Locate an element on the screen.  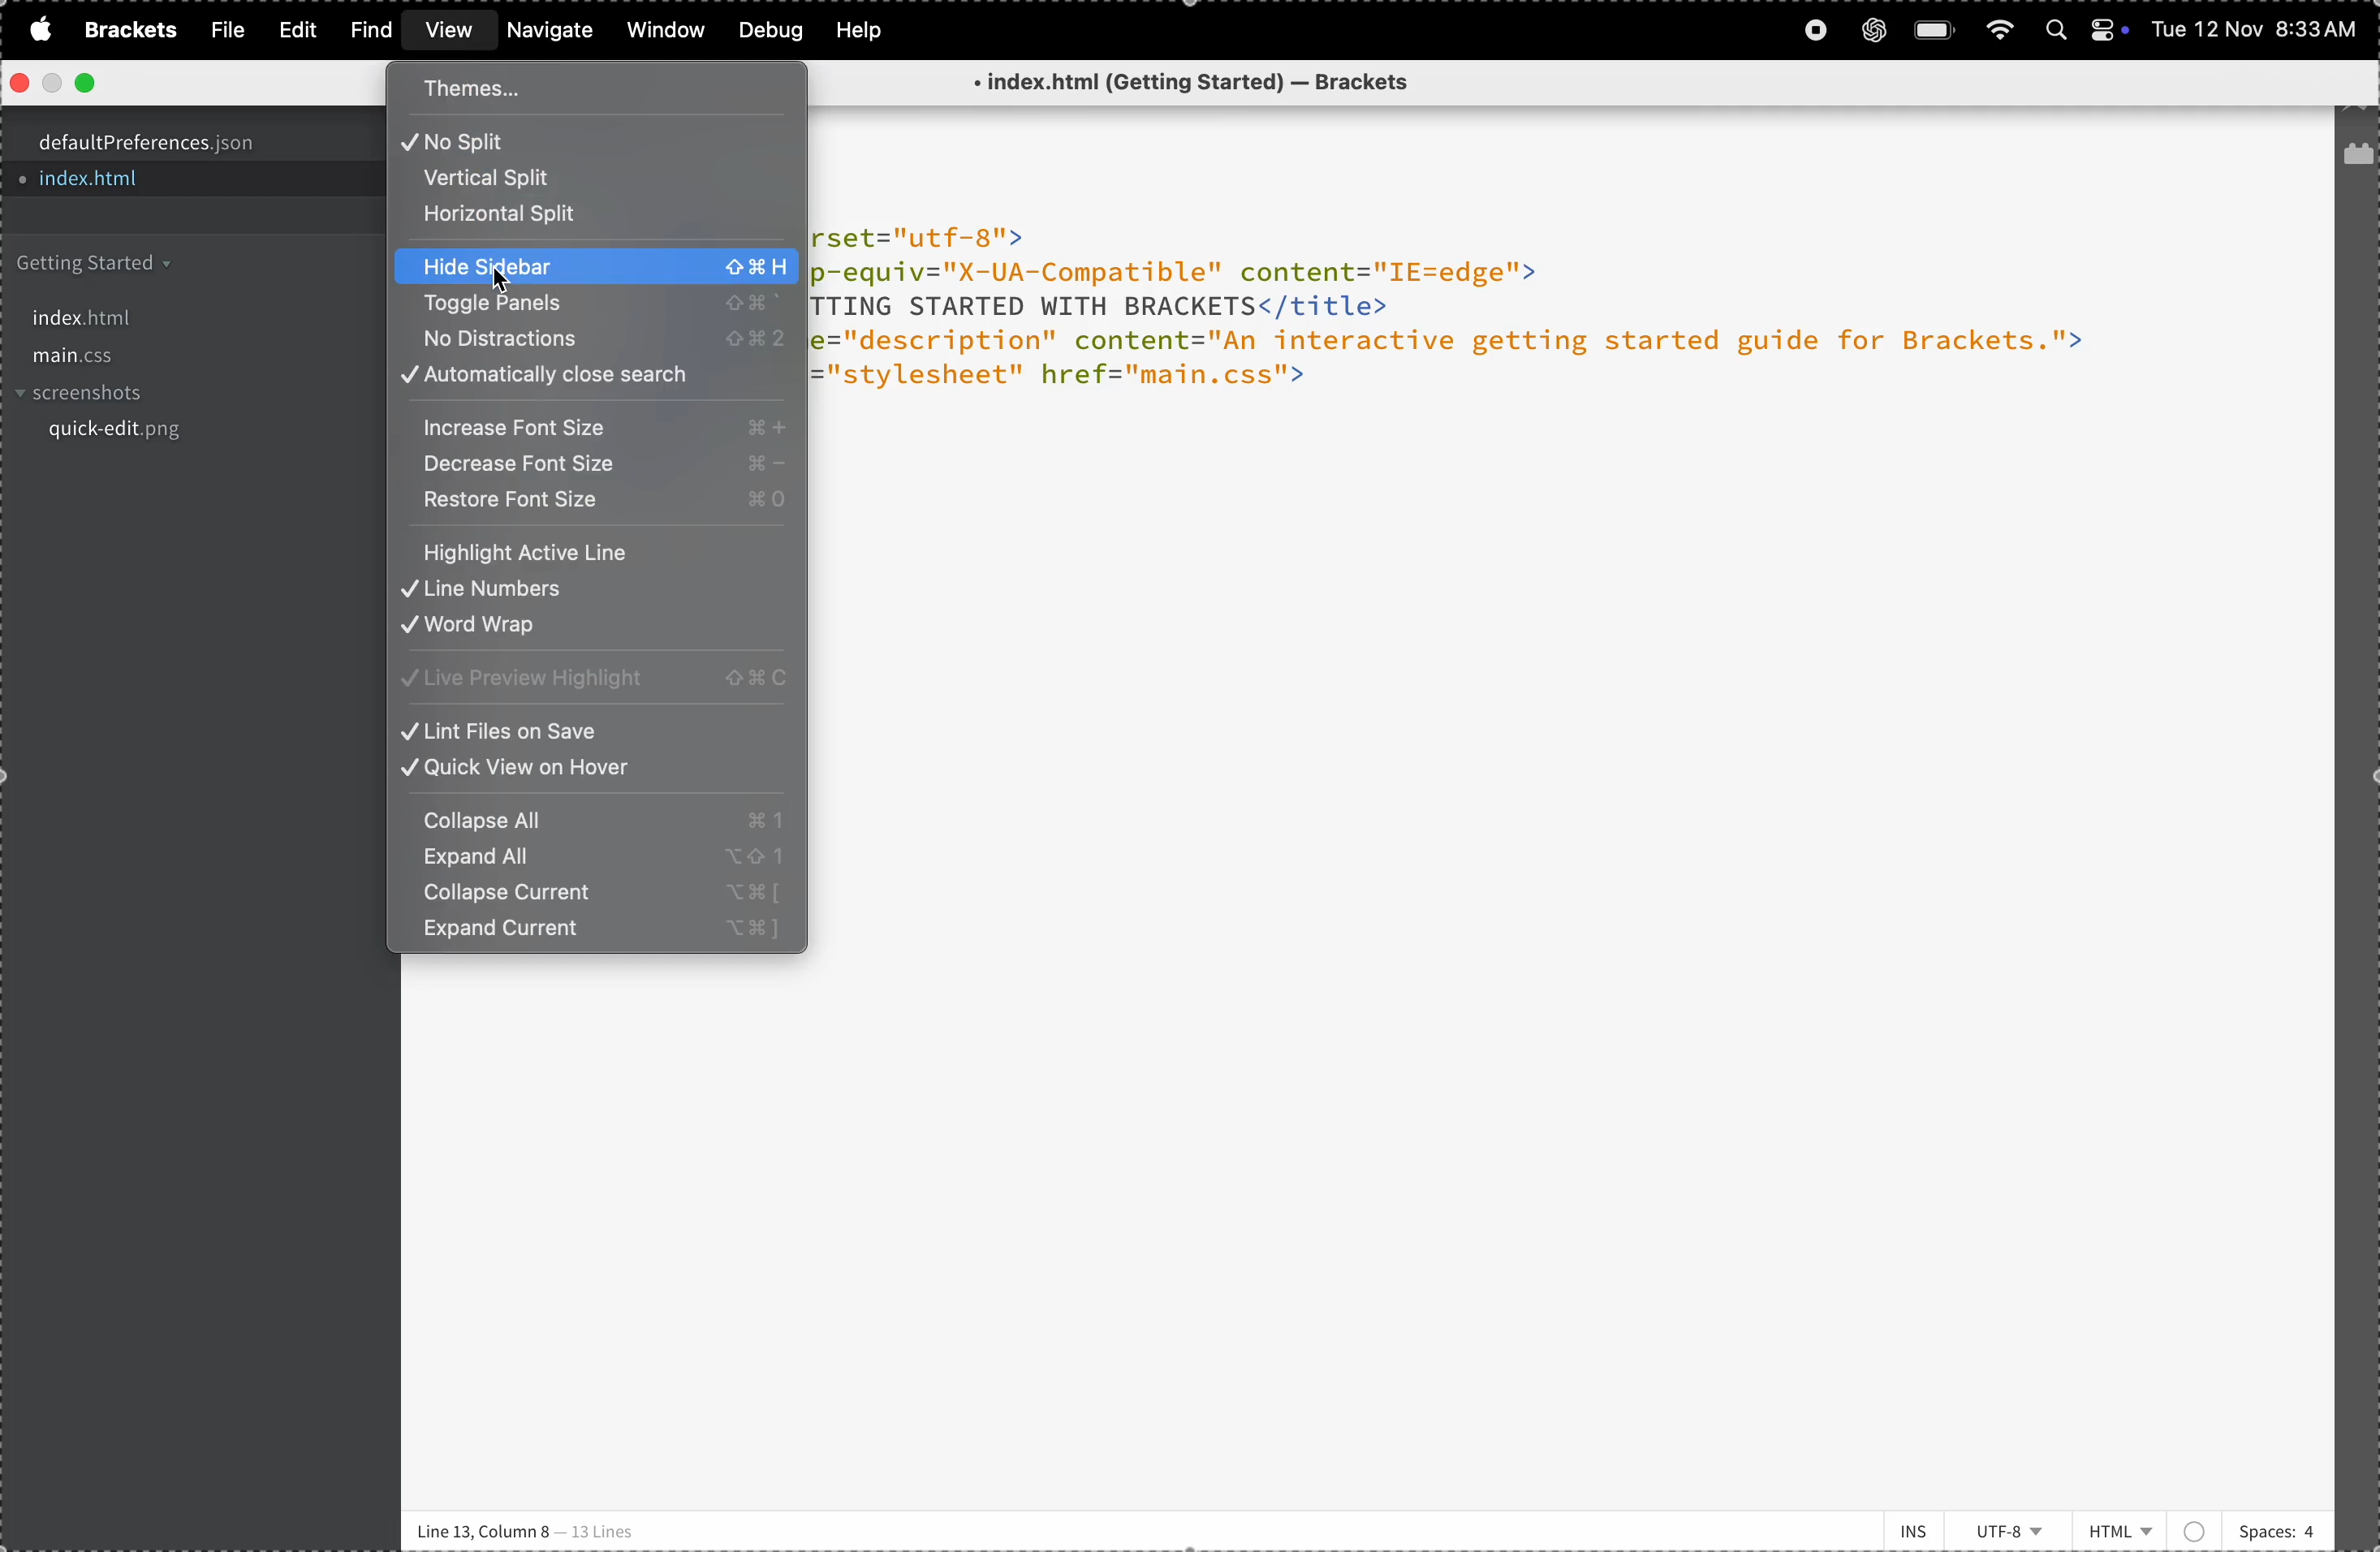
toggle panels is located at coordinates (591, 305).